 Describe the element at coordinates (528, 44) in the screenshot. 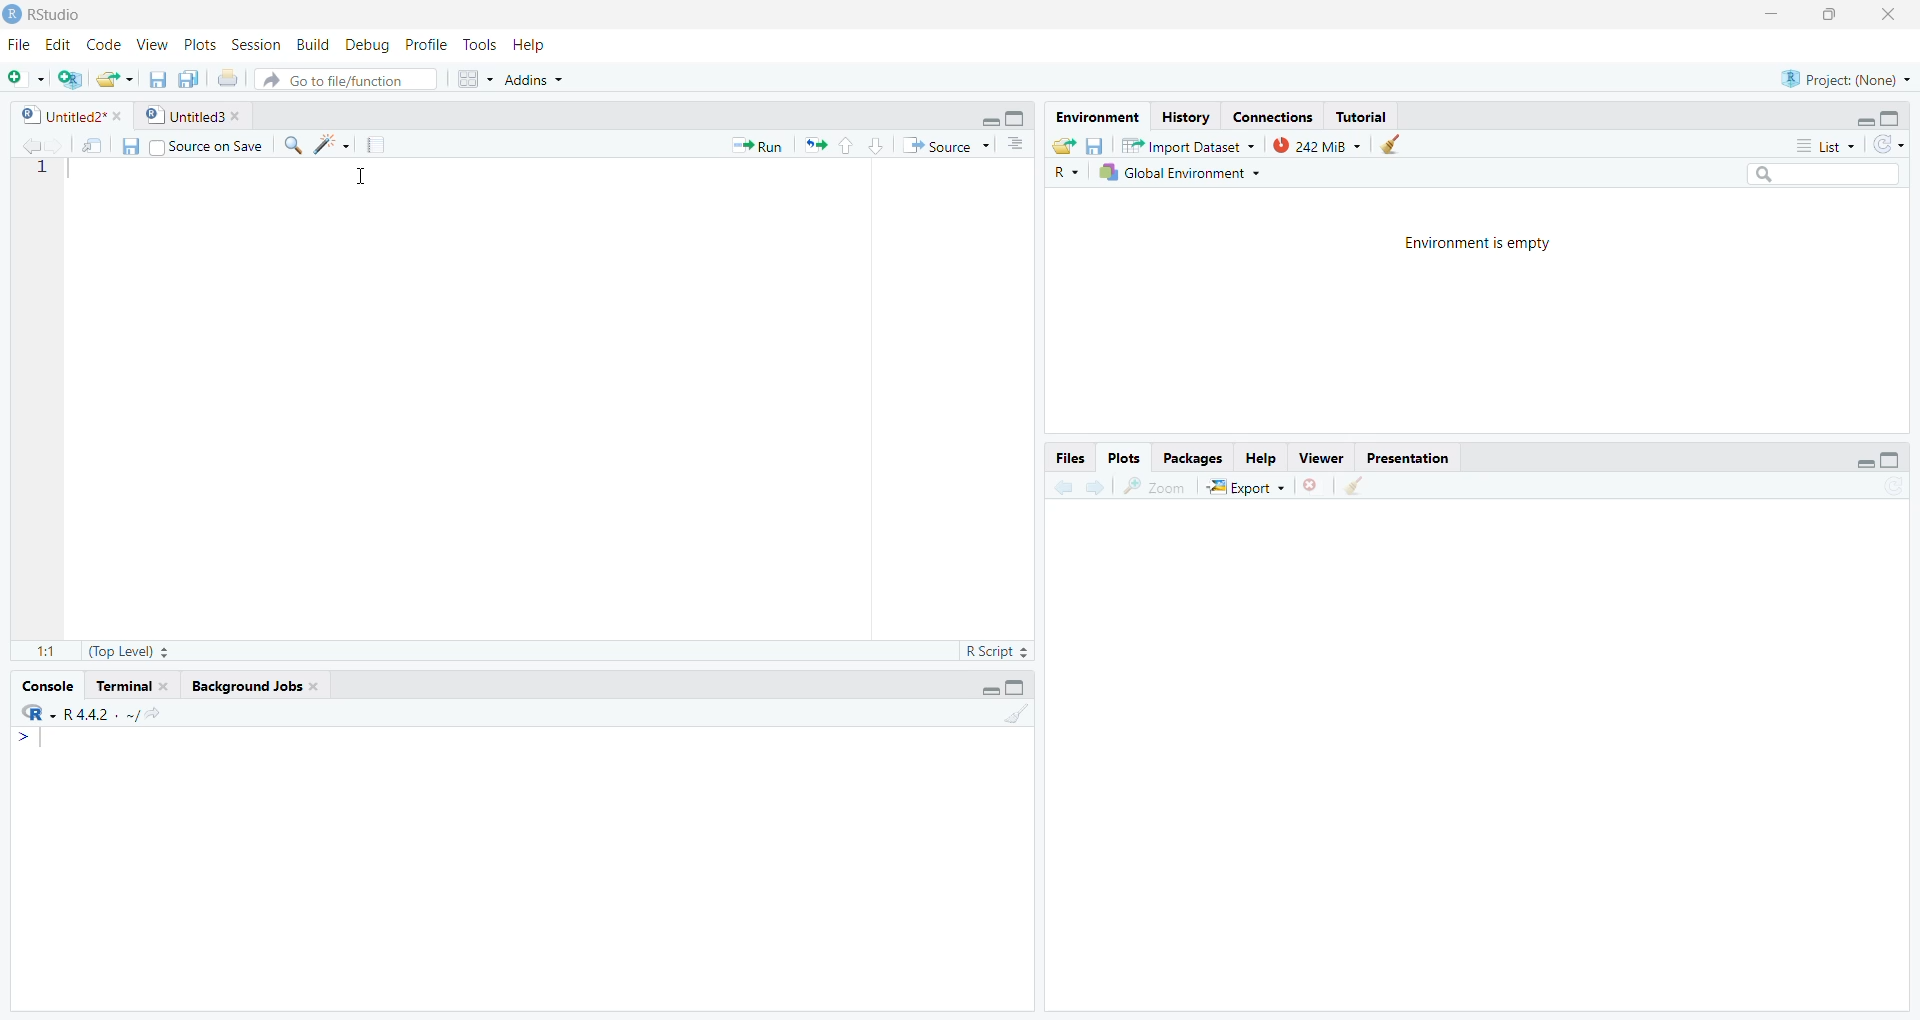

I see `Help` at that location.